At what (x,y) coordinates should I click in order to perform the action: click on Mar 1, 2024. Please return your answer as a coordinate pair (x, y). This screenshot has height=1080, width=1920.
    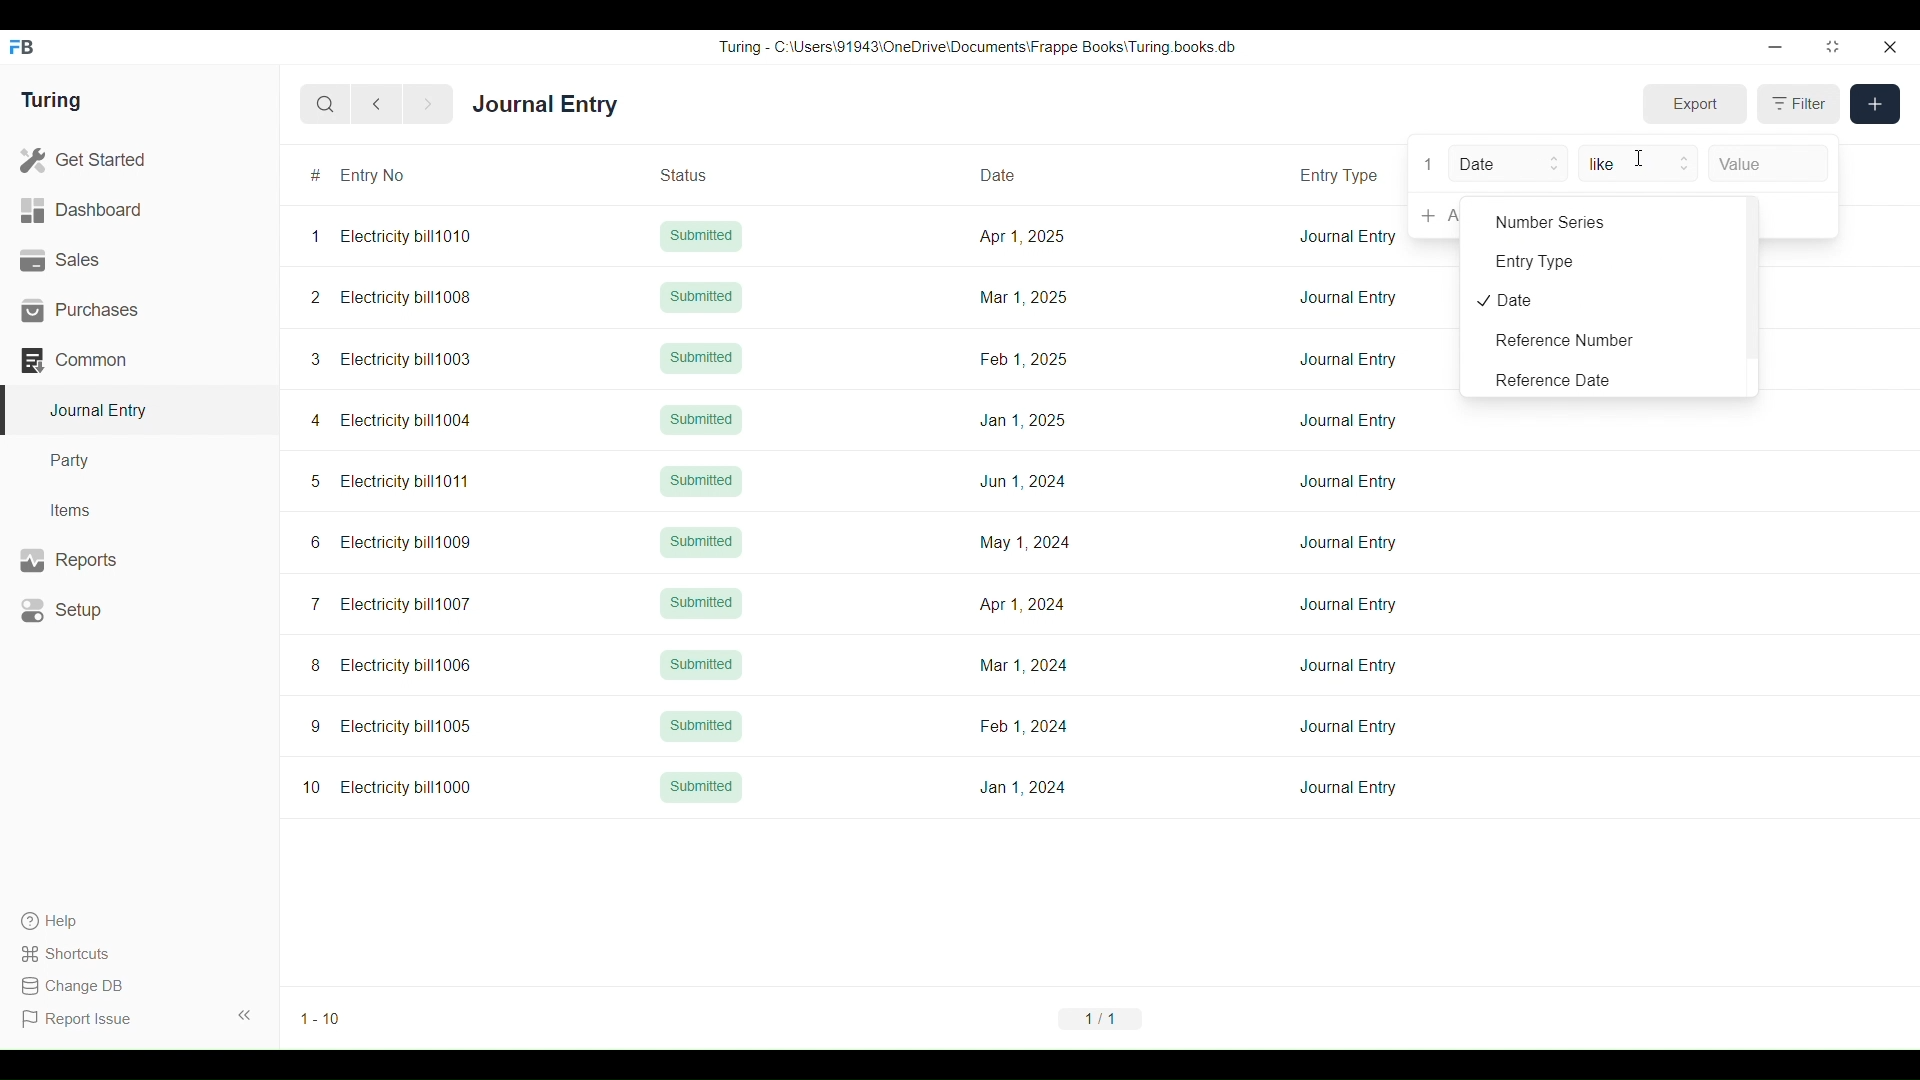
    Looking at the image, I should click on (1024, 665).